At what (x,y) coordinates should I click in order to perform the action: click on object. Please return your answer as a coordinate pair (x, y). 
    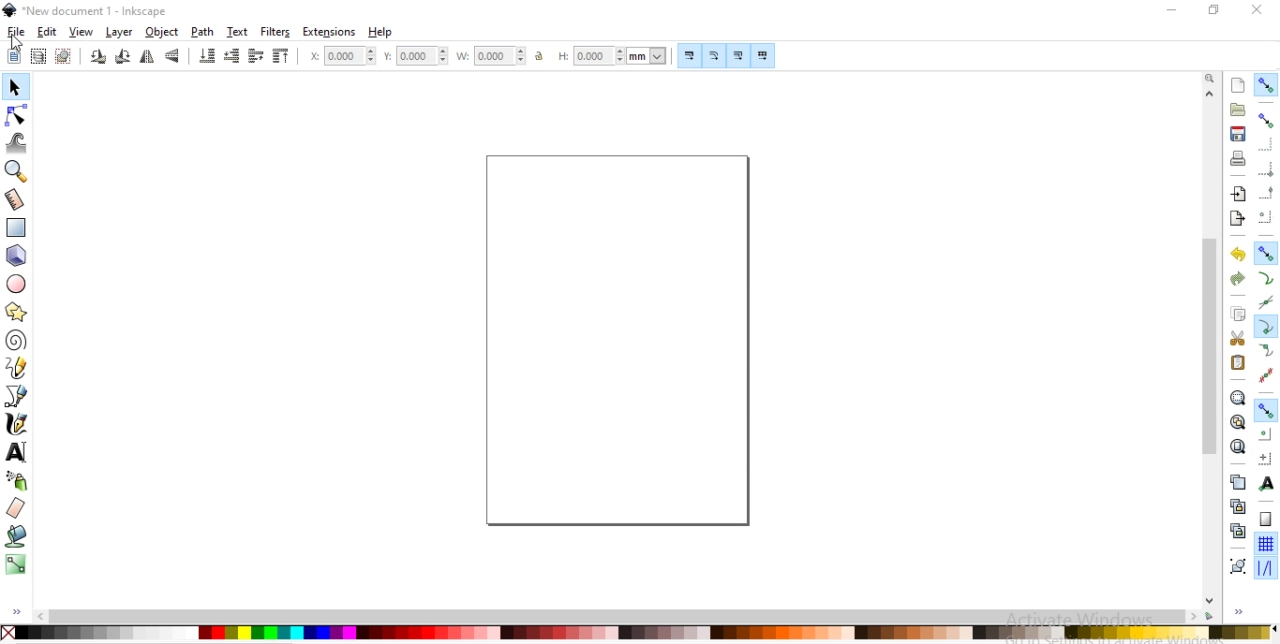
    Looking at the image, I should click on (162, 32).